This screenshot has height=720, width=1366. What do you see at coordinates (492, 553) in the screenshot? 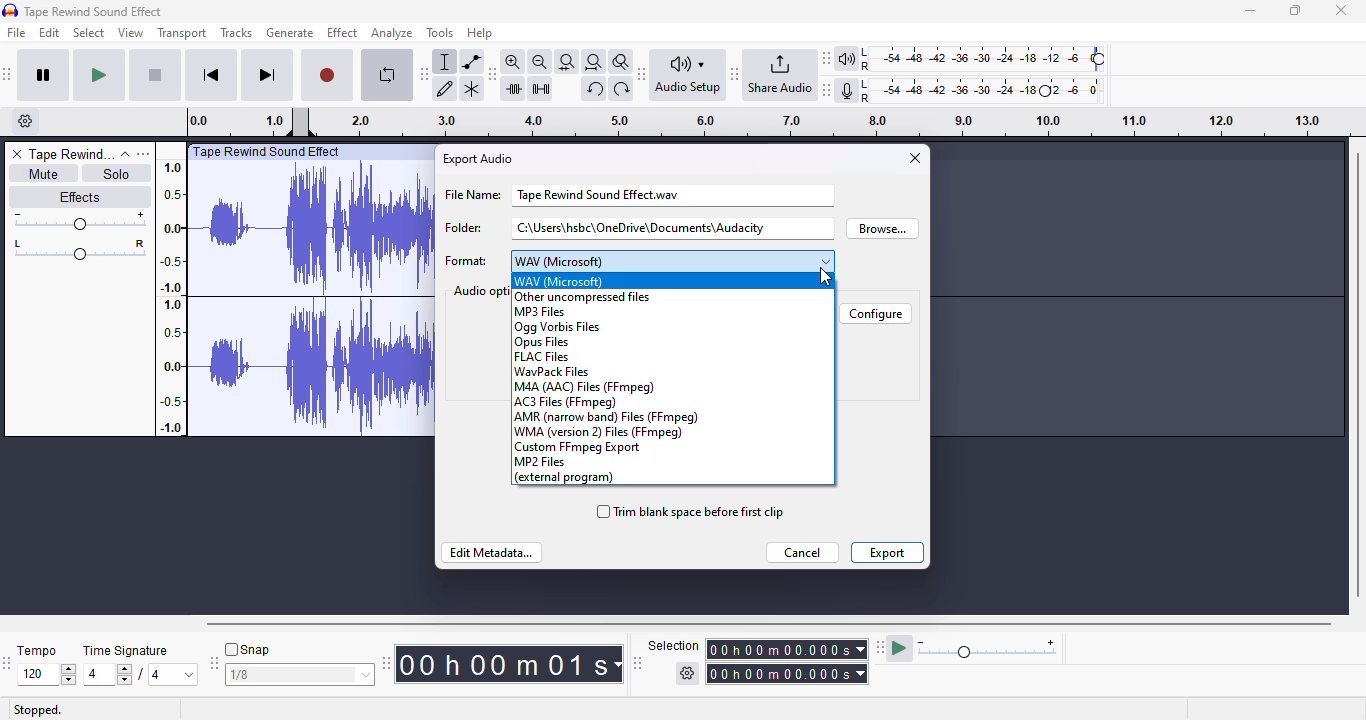
I see `edit metadata` at bounding box center [492, 553].